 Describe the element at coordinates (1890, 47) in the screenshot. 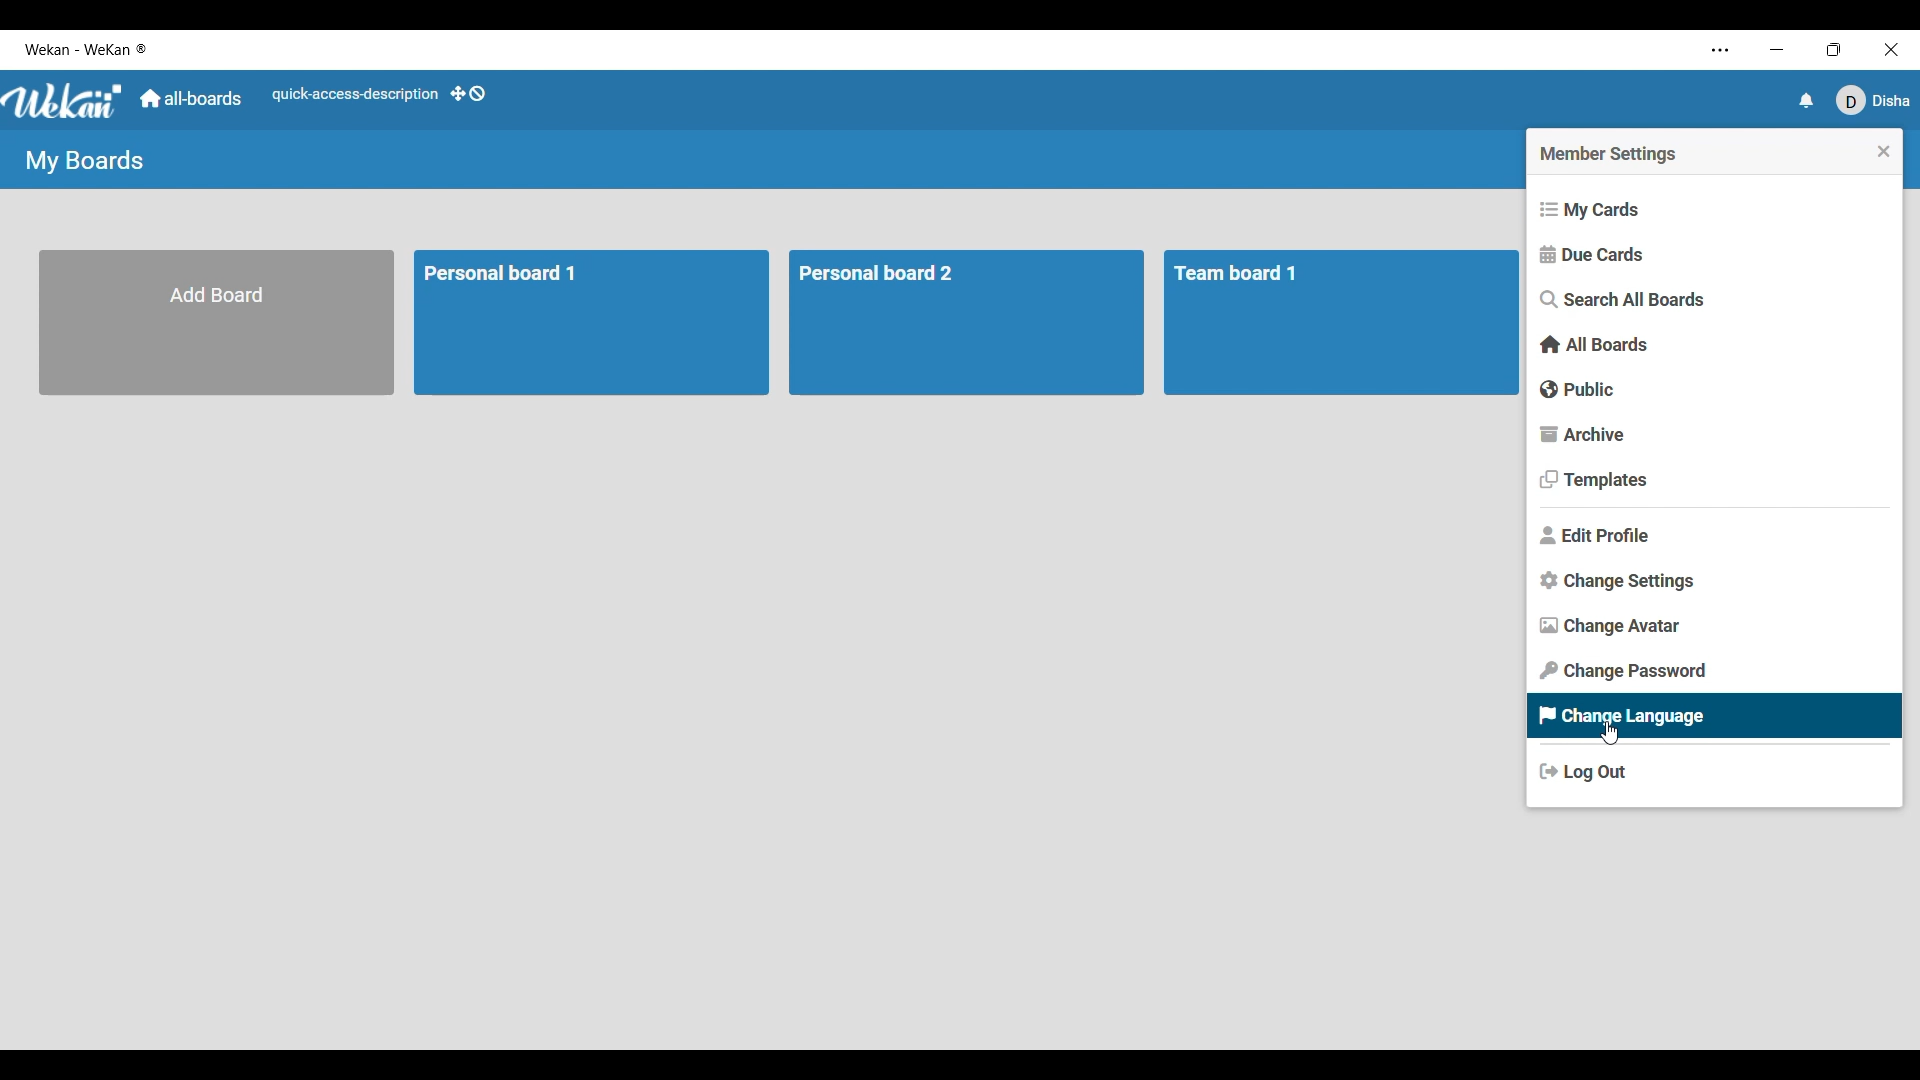

I see `Close` at that location.